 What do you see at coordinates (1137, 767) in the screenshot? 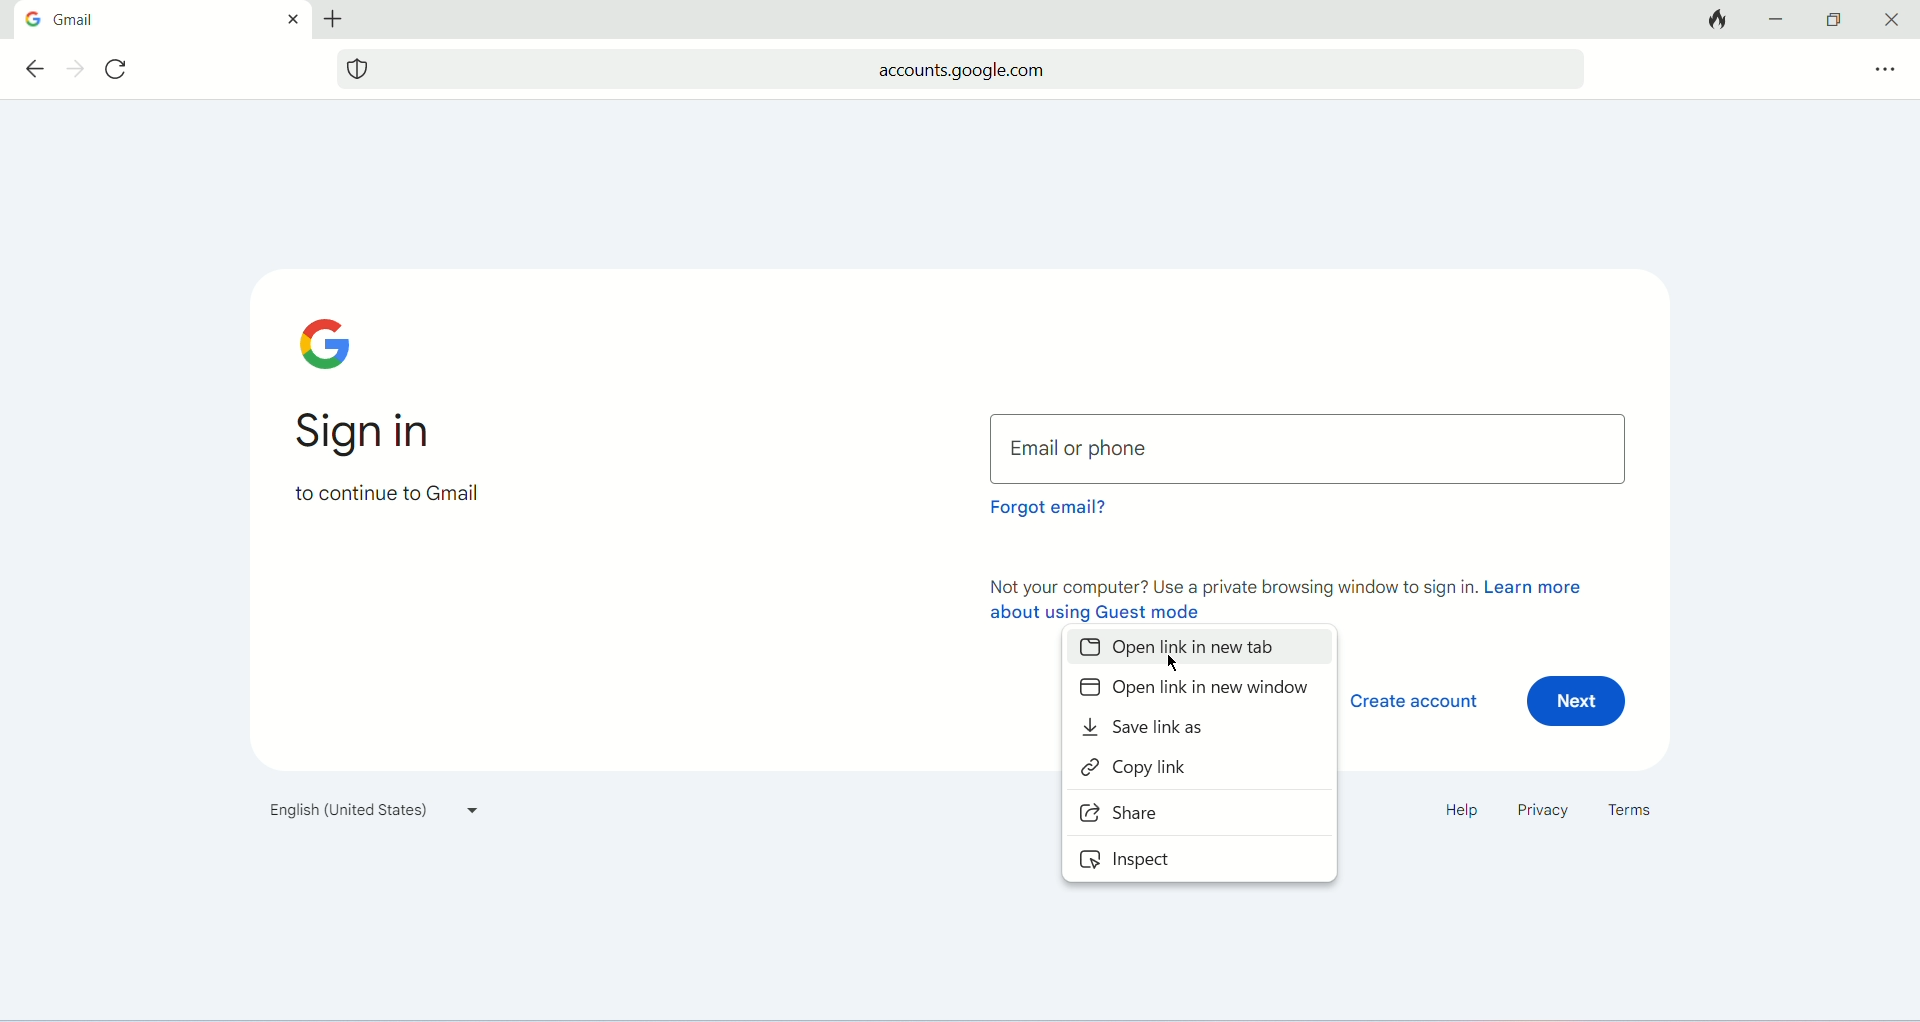
I see `copy link` at bounding box center [1137, 767].